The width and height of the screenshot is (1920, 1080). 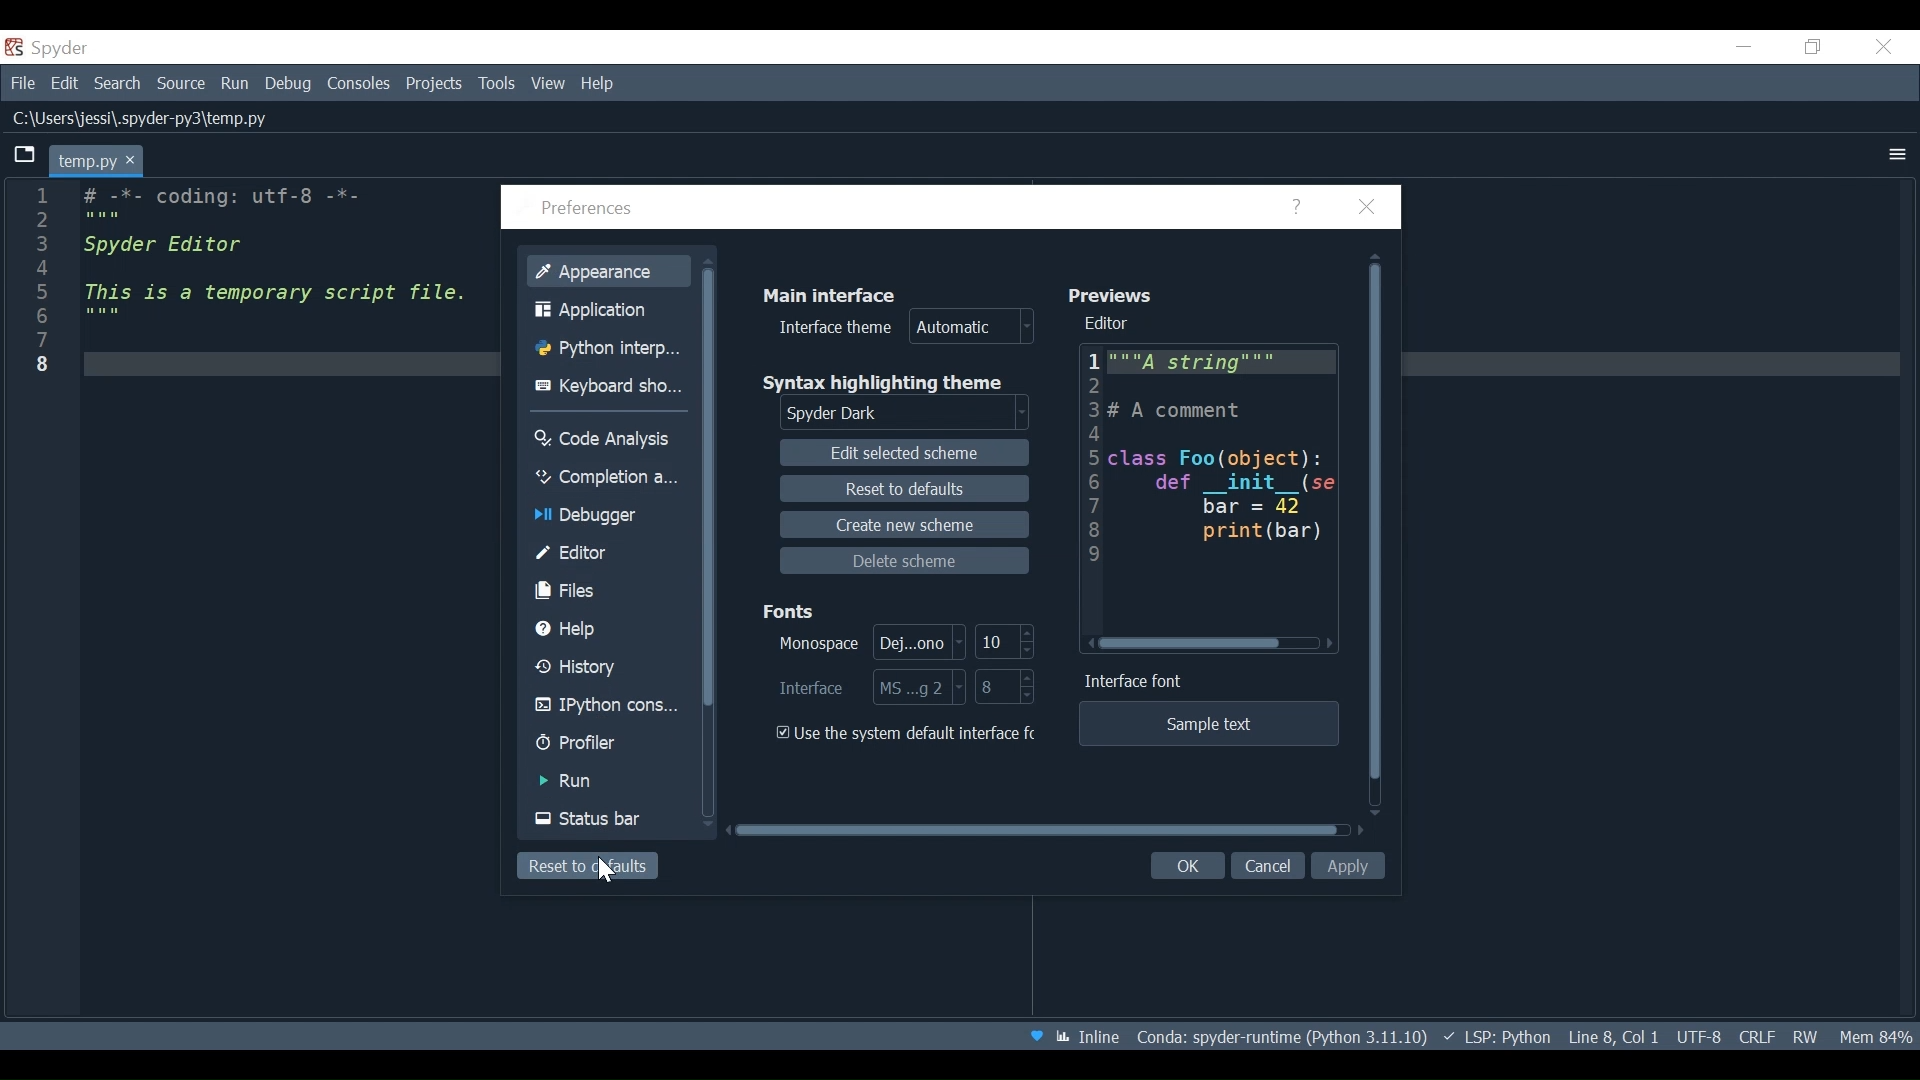 I want to click on More Options, so click(x=1898, y=154).